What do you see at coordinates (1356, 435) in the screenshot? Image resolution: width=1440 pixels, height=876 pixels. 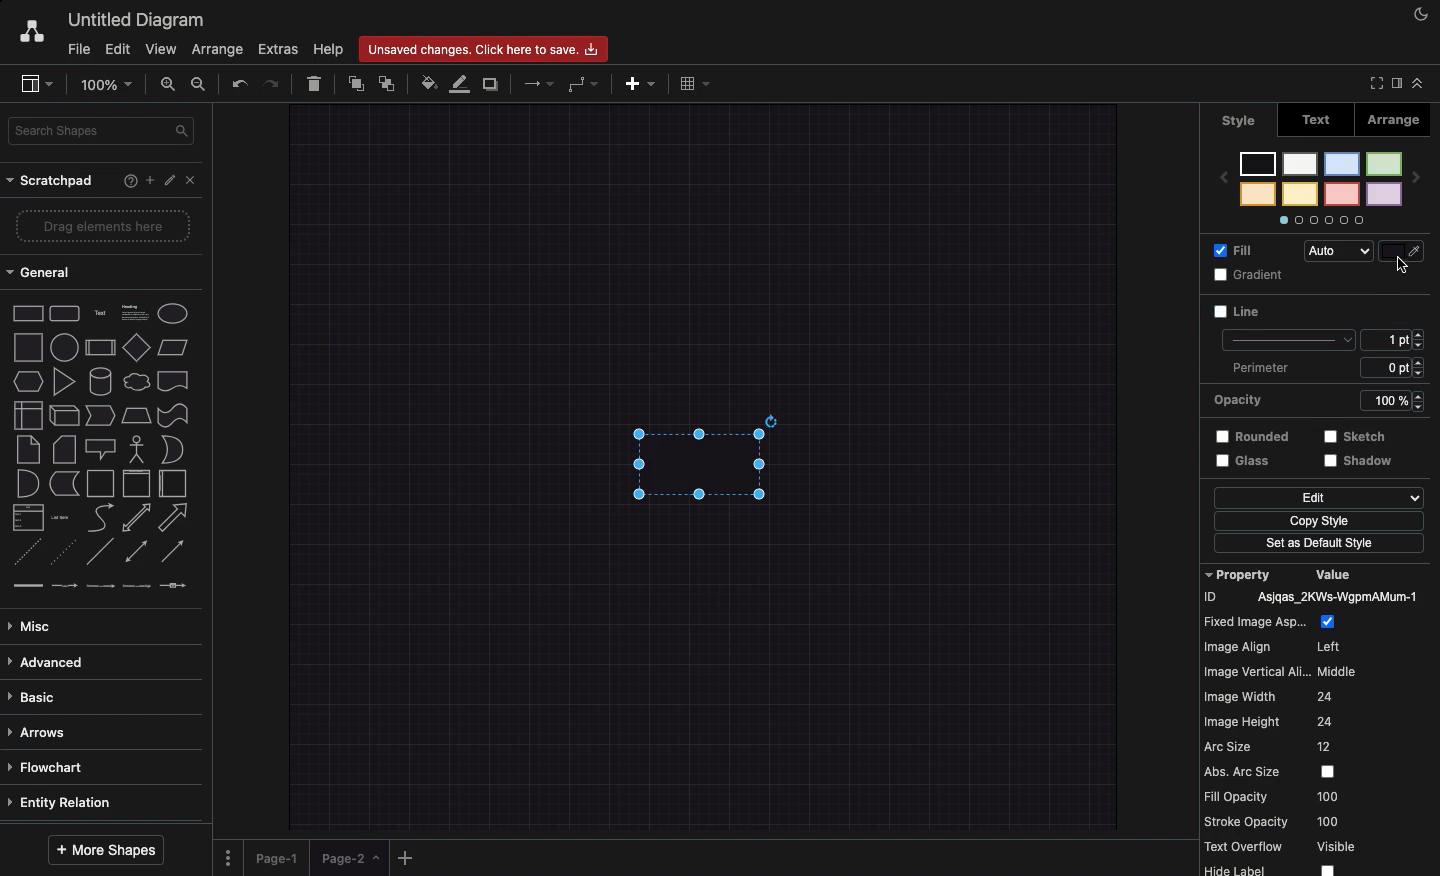 I see `sketch` at bounding box center [1356, 435].